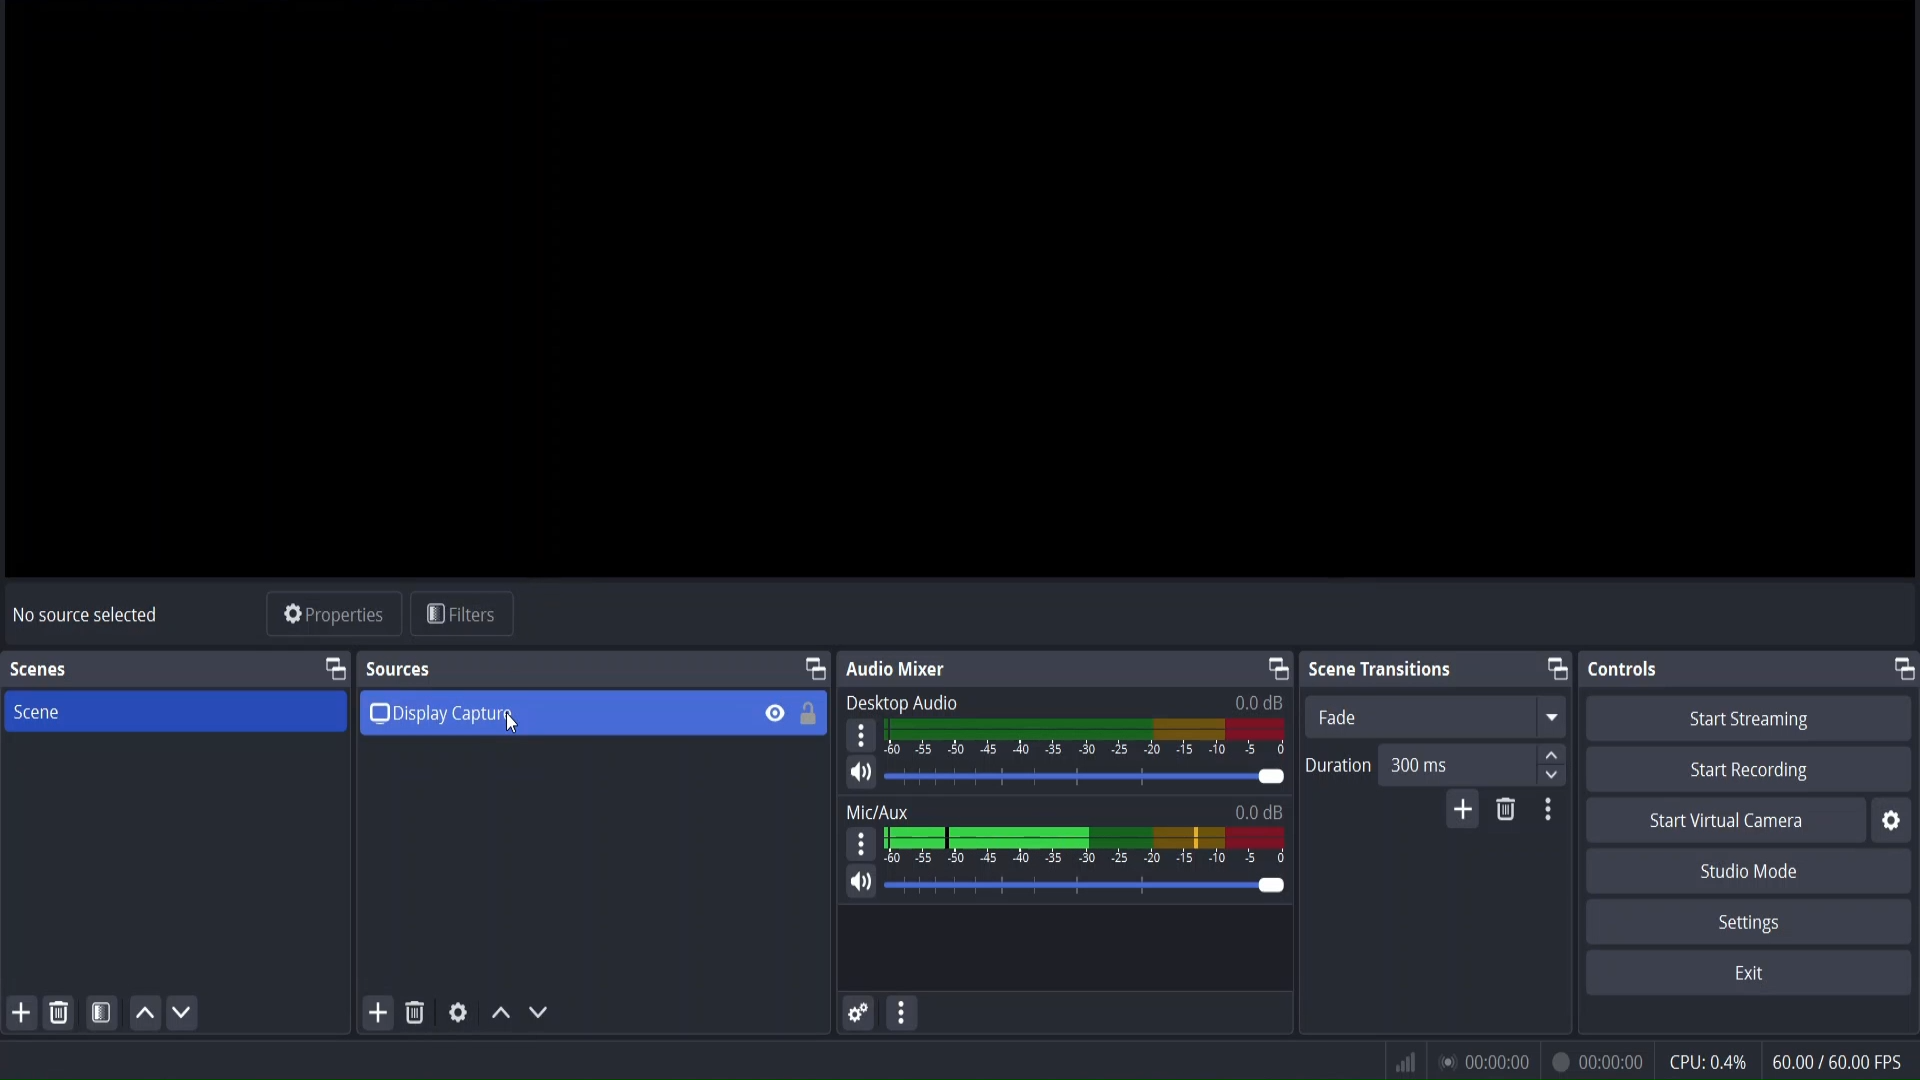 This screenshot has height=1080, width=1920. I want to click on move source down, so click(539, 1011).